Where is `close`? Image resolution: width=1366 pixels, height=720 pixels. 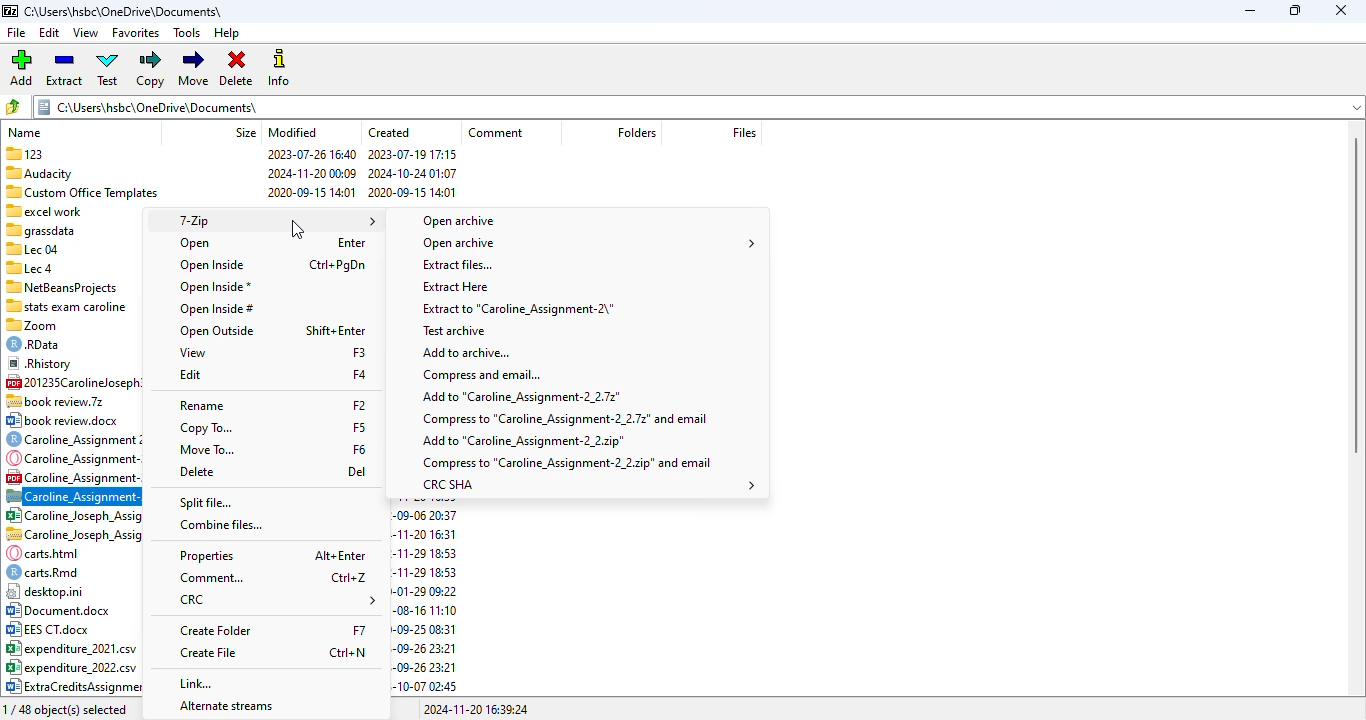
close is located at coordinates (1341, 10).